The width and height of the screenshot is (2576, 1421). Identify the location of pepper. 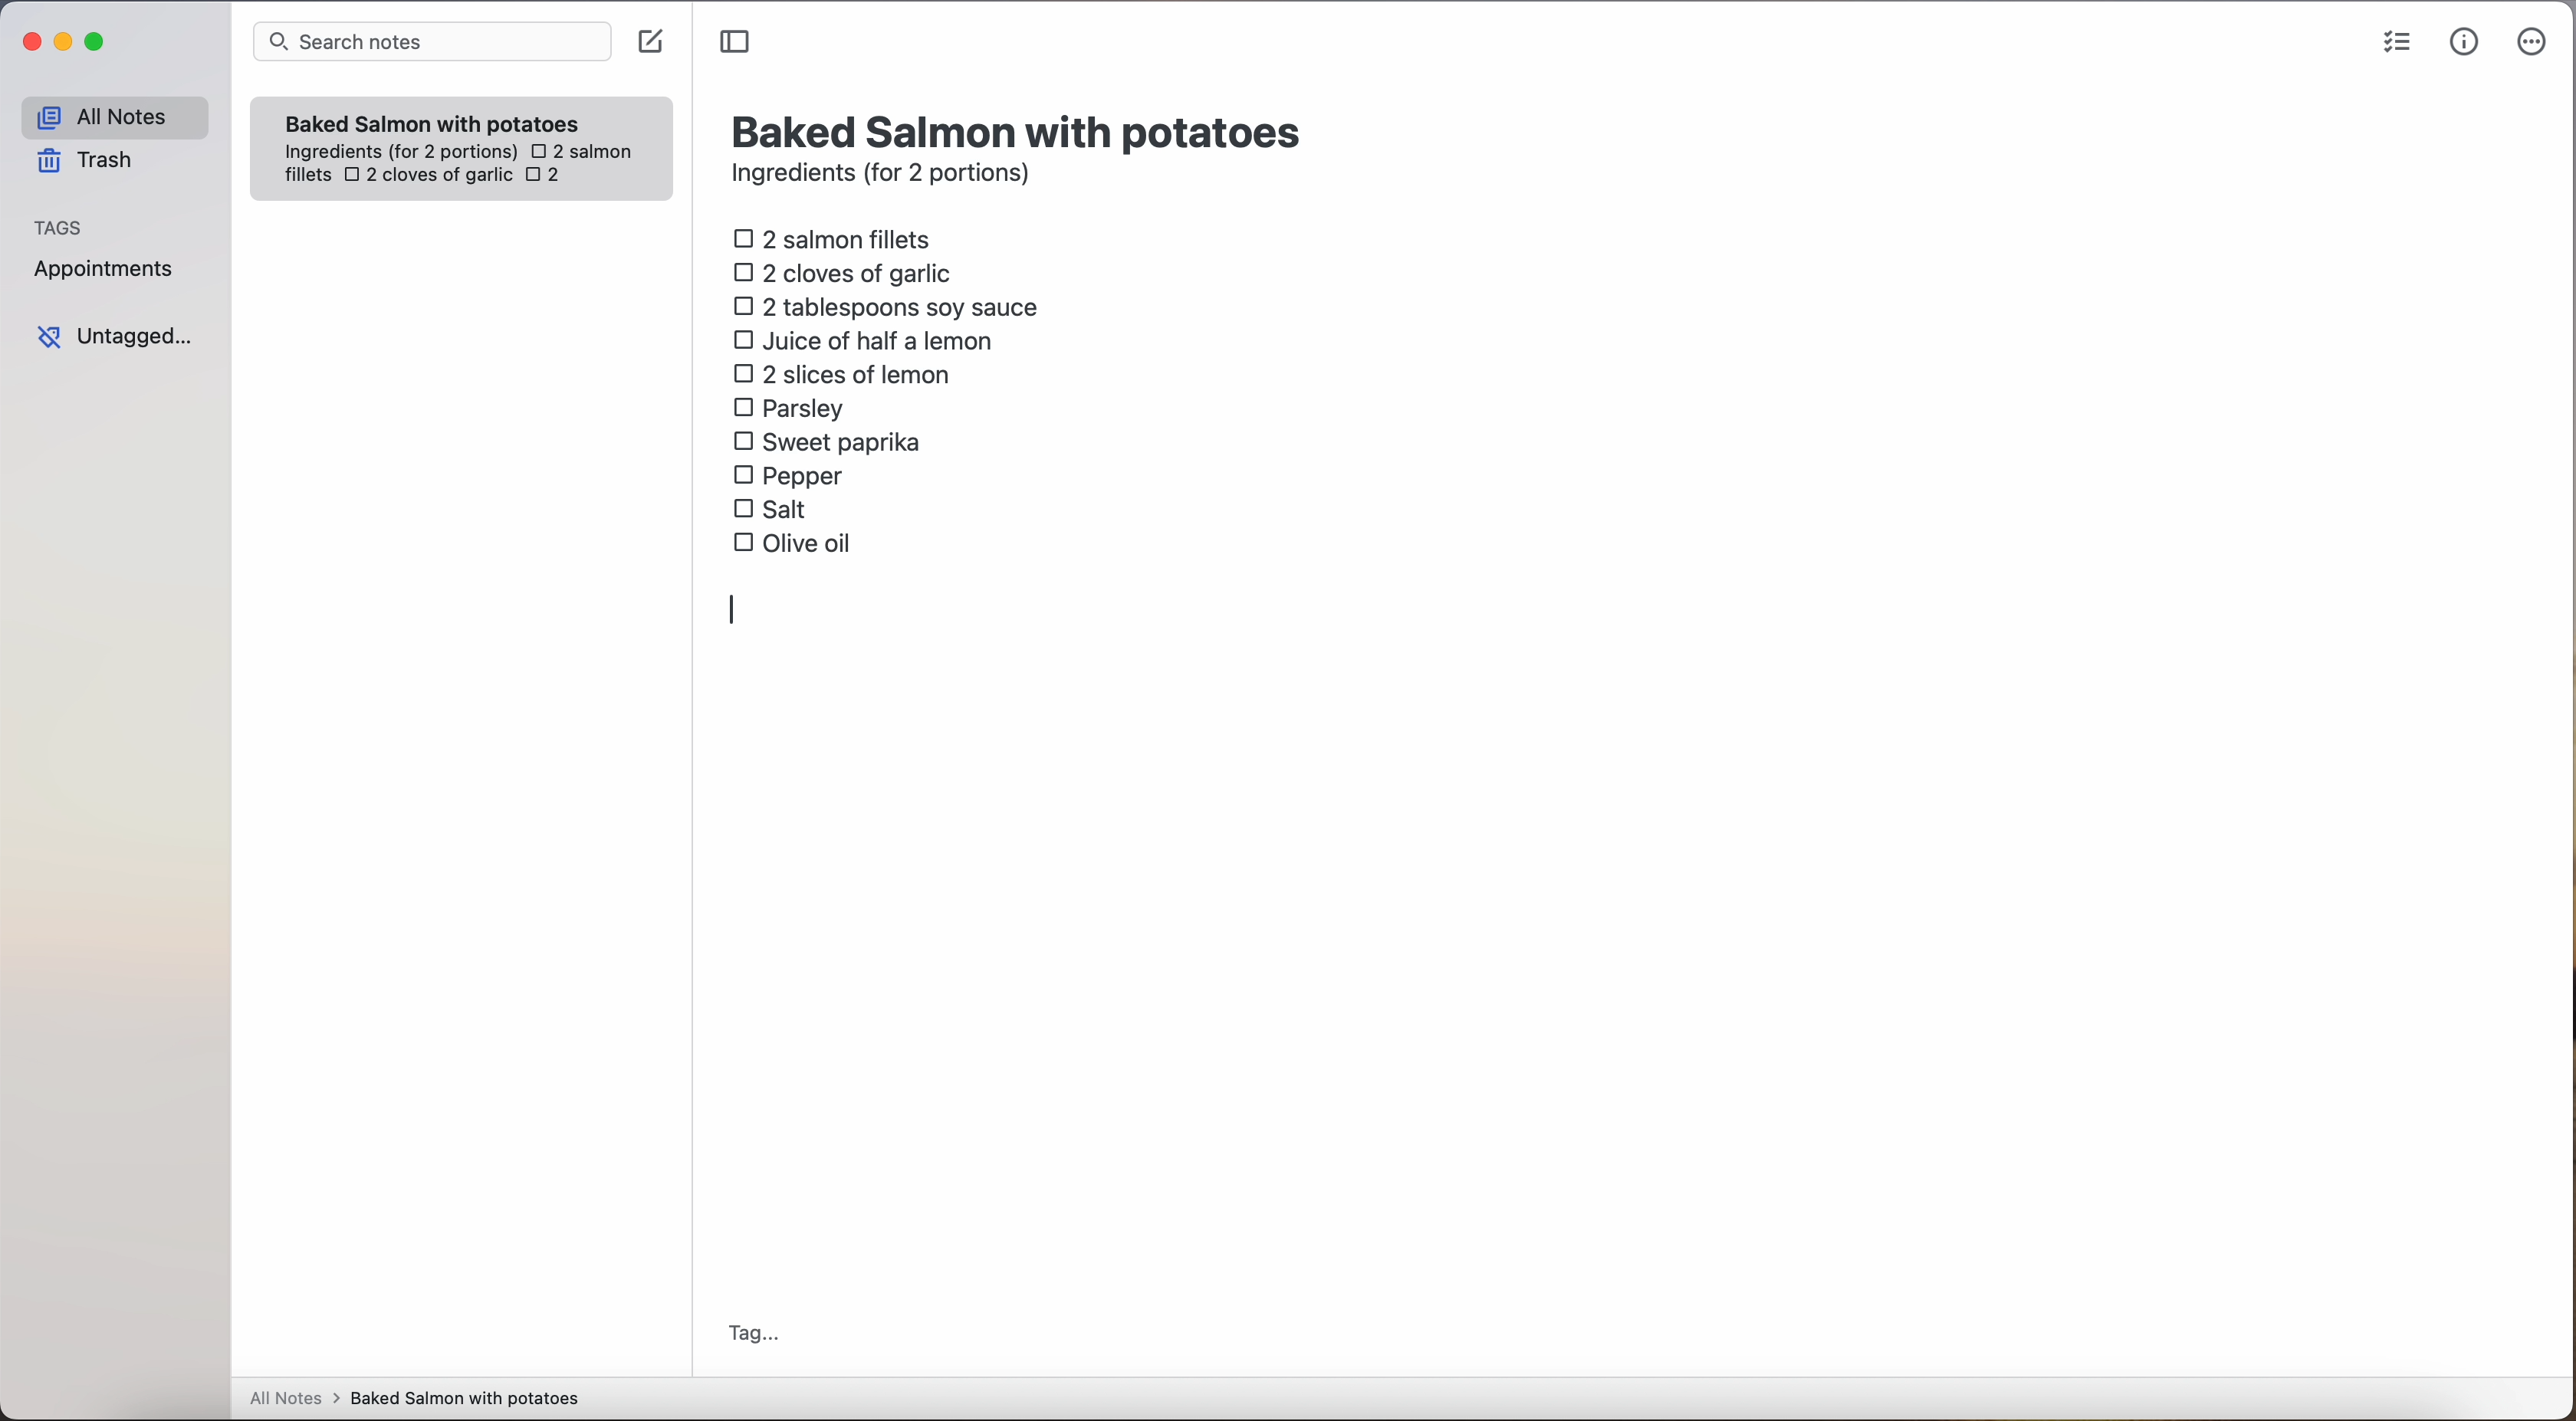
(792, 474).